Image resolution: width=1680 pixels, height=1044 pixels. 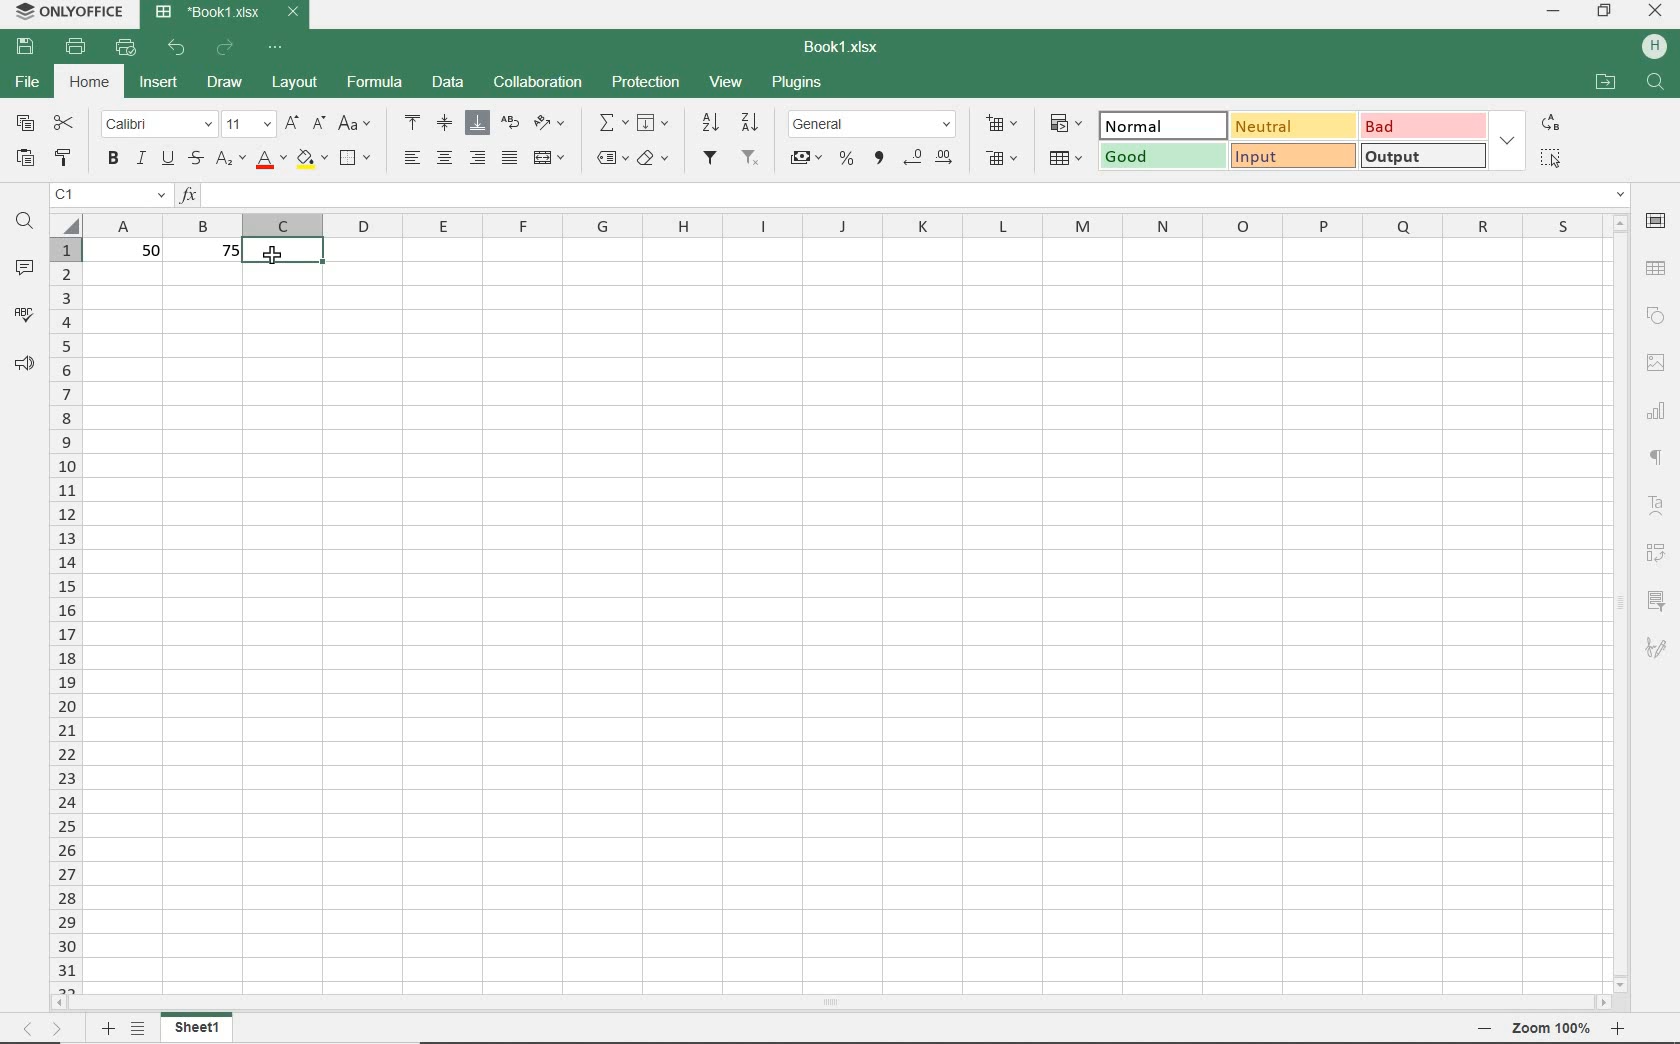 What do you see at coordinates (65, 124) in the screenshot?
I see `cut` at bounding box center [65, 124].